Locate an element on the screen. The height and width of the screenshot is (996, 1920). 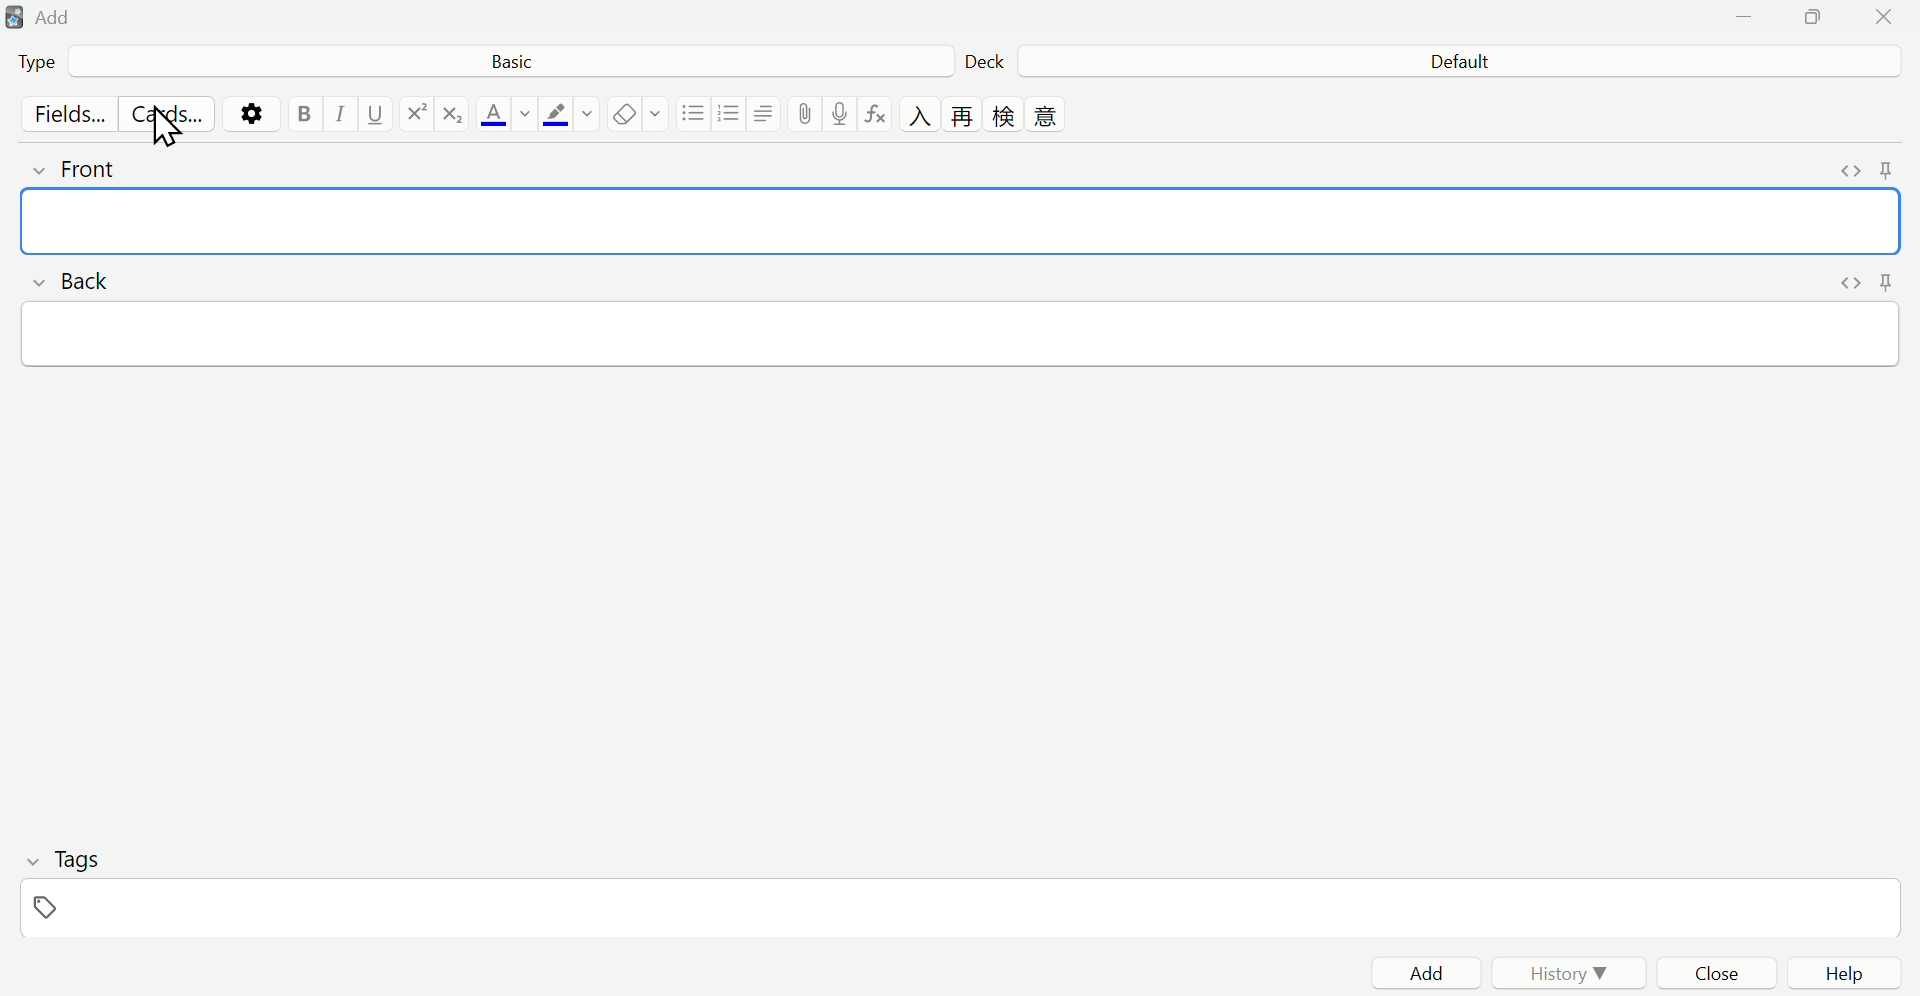
Tags is located at coordinates (85, 885).